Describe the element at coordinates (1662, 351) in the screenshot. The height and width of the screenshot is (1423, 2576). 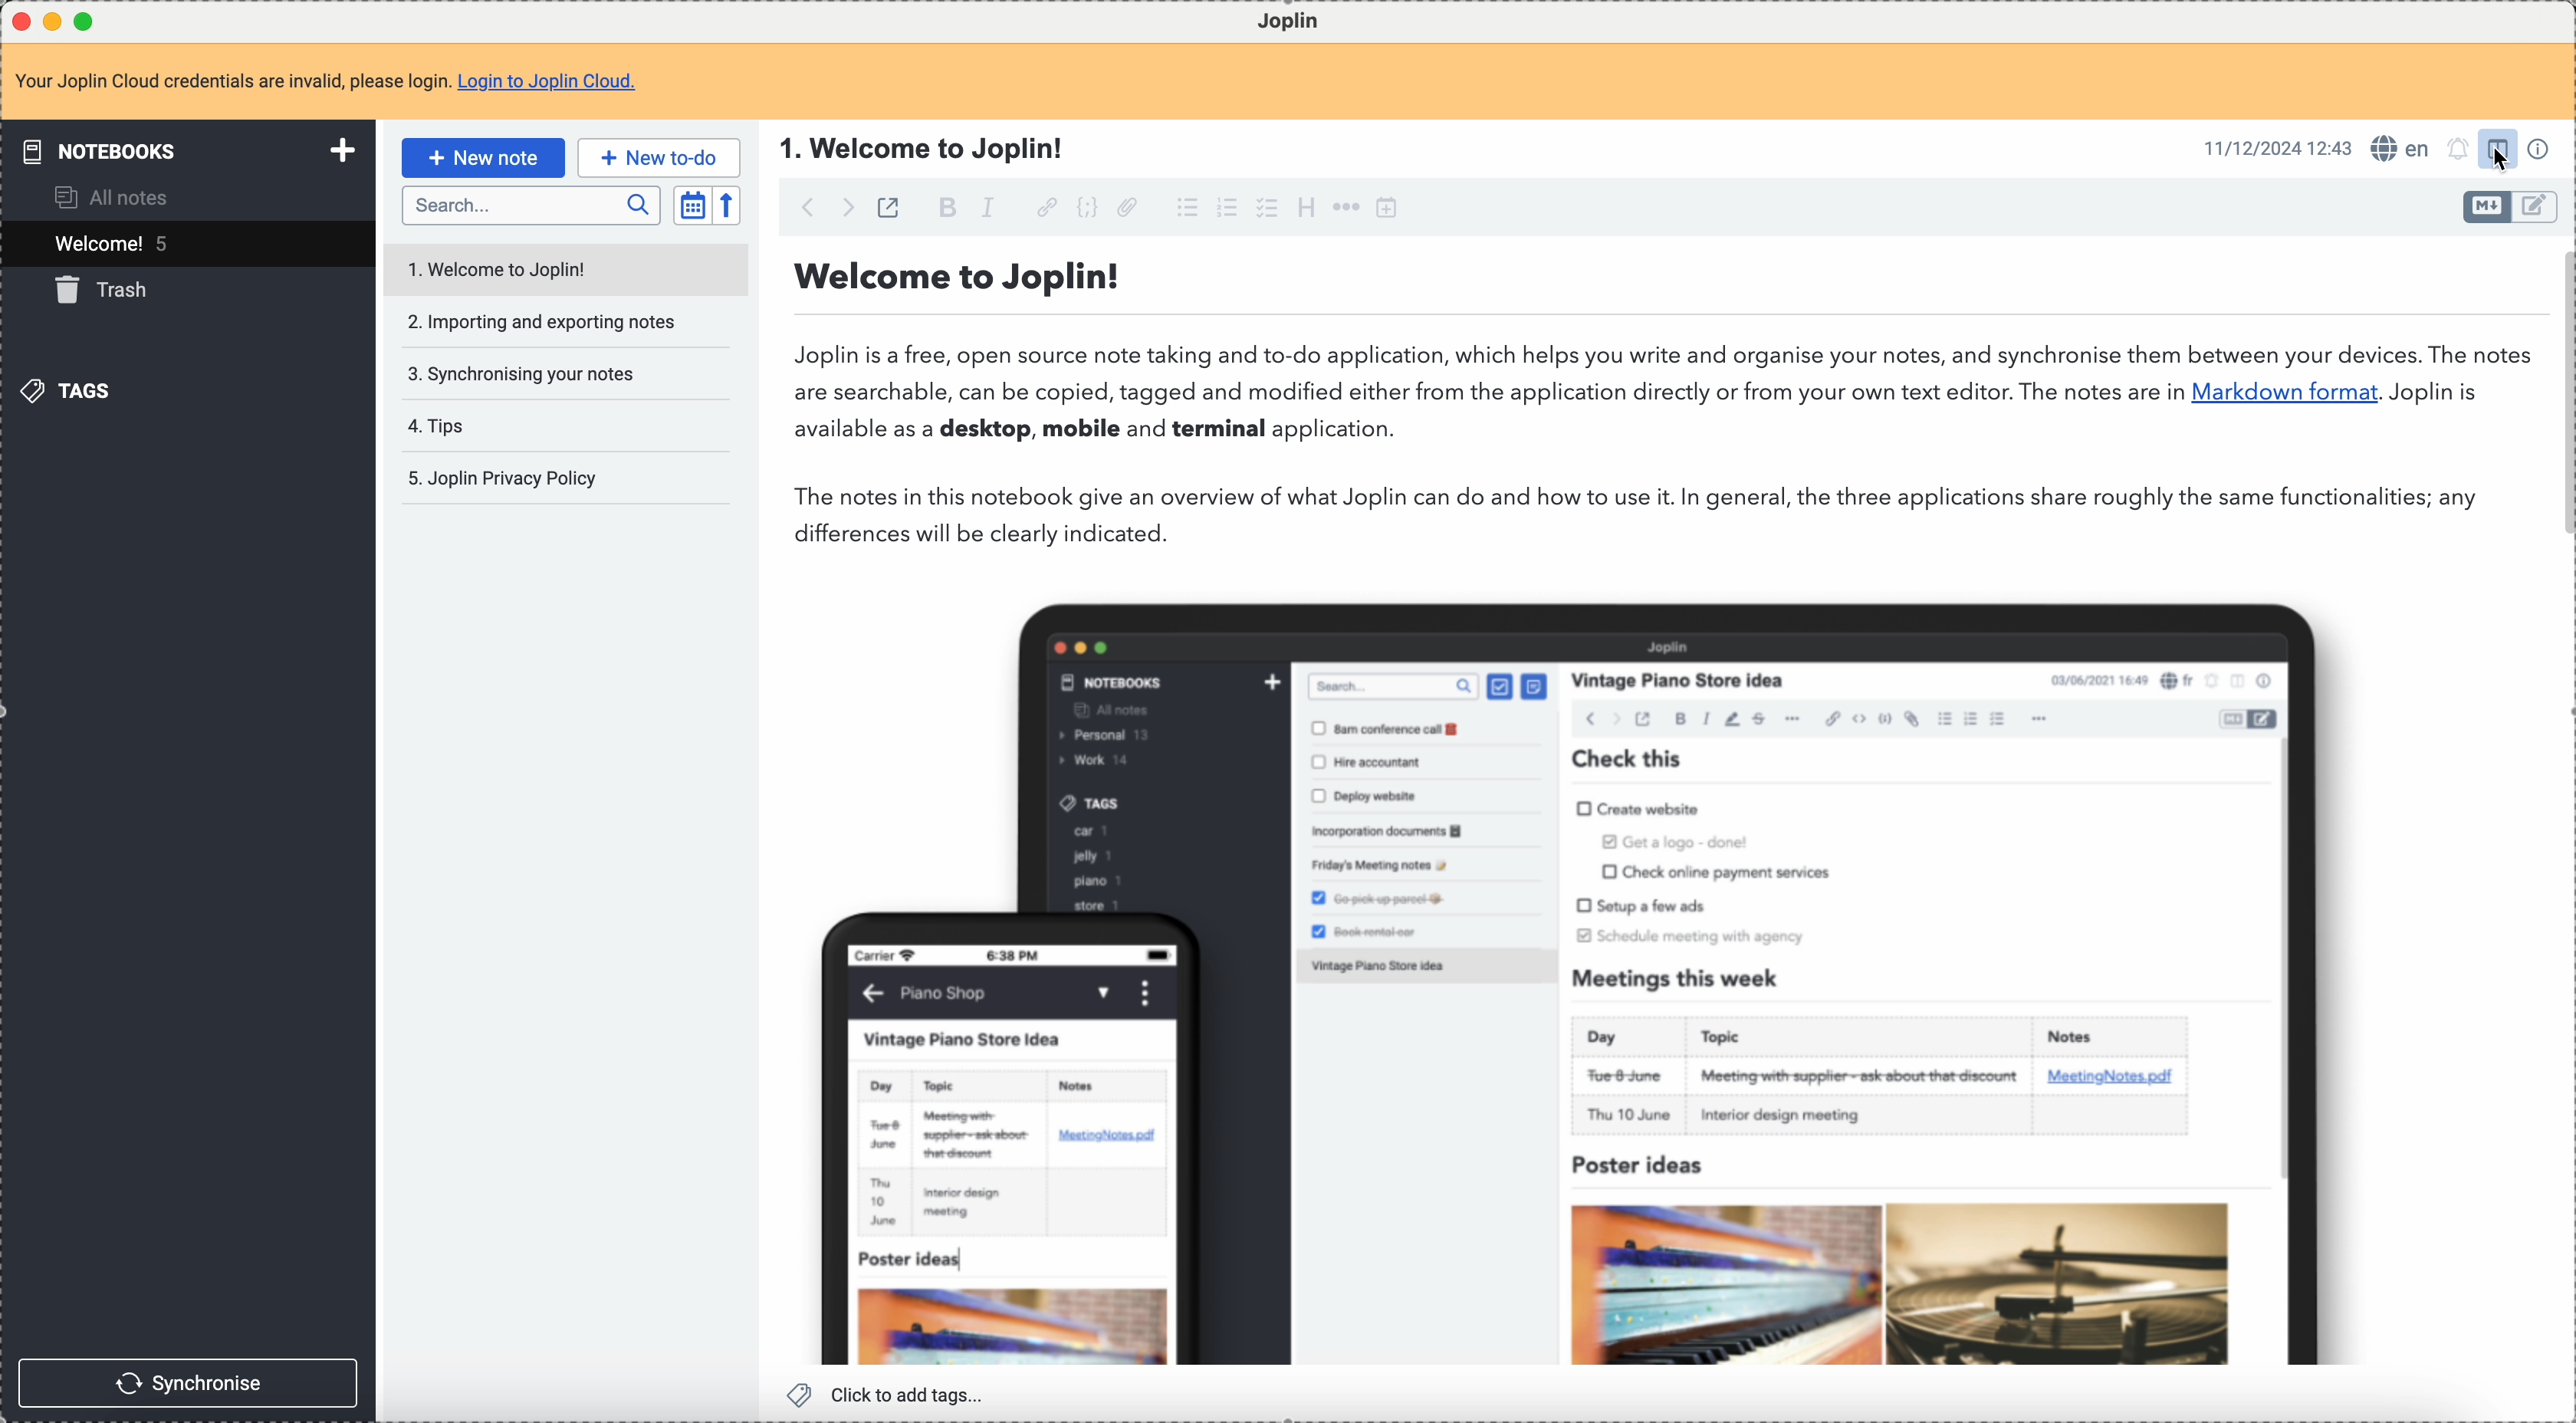
I see `Joplin is a free, open source note taking and to-do application, which helps you write and organise your notes, and synchronise them between your devices. The notes` at that location.